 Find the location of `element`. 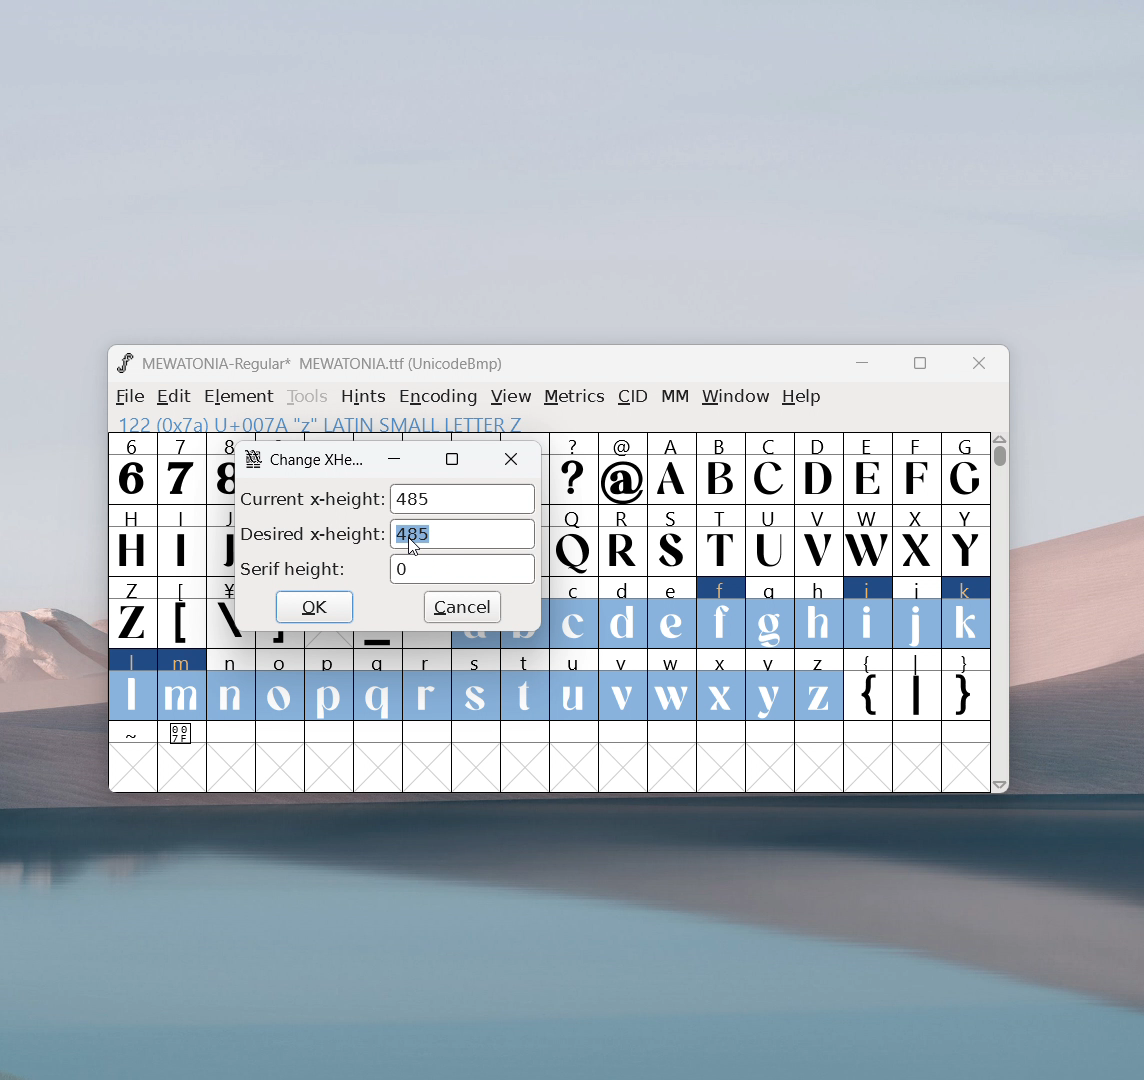

element is located at coordinates (239, 397).